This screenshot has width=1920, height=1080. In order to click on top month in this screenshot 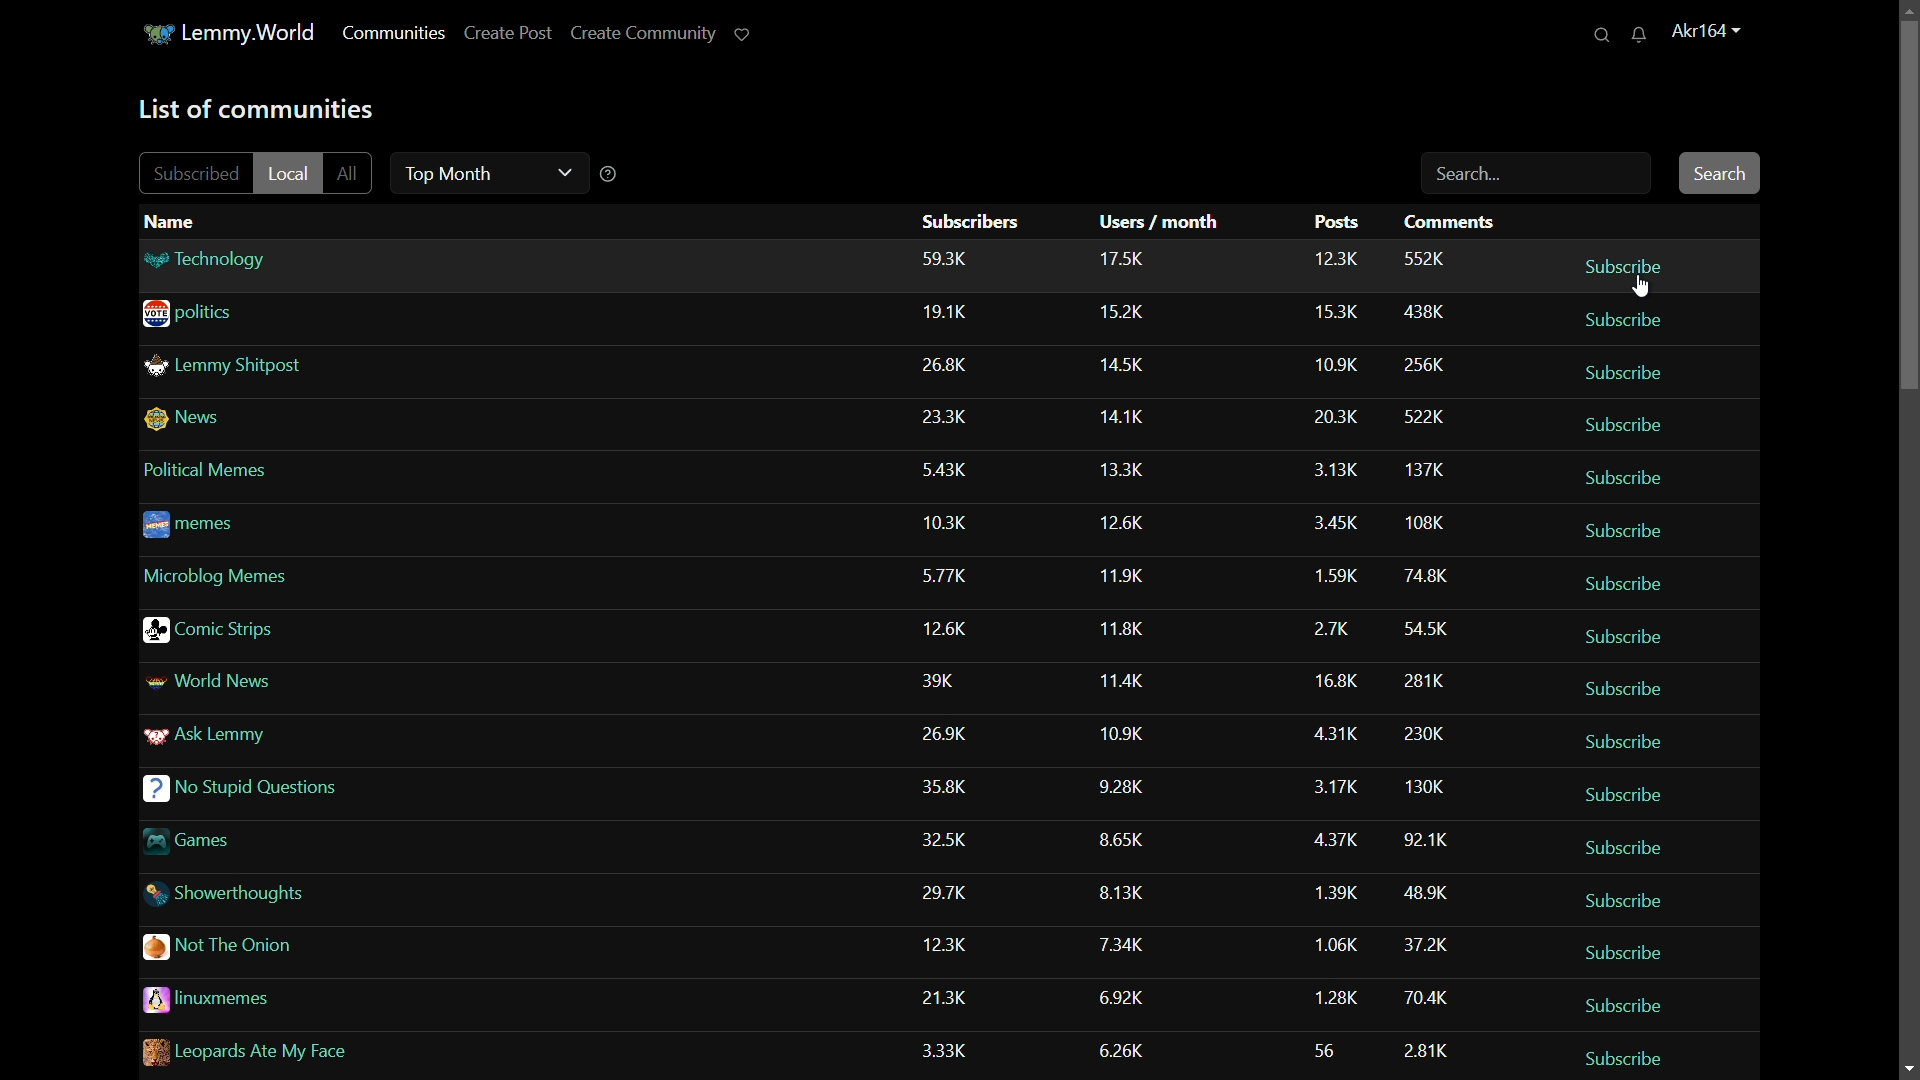, I will do `click(484, 171)`.